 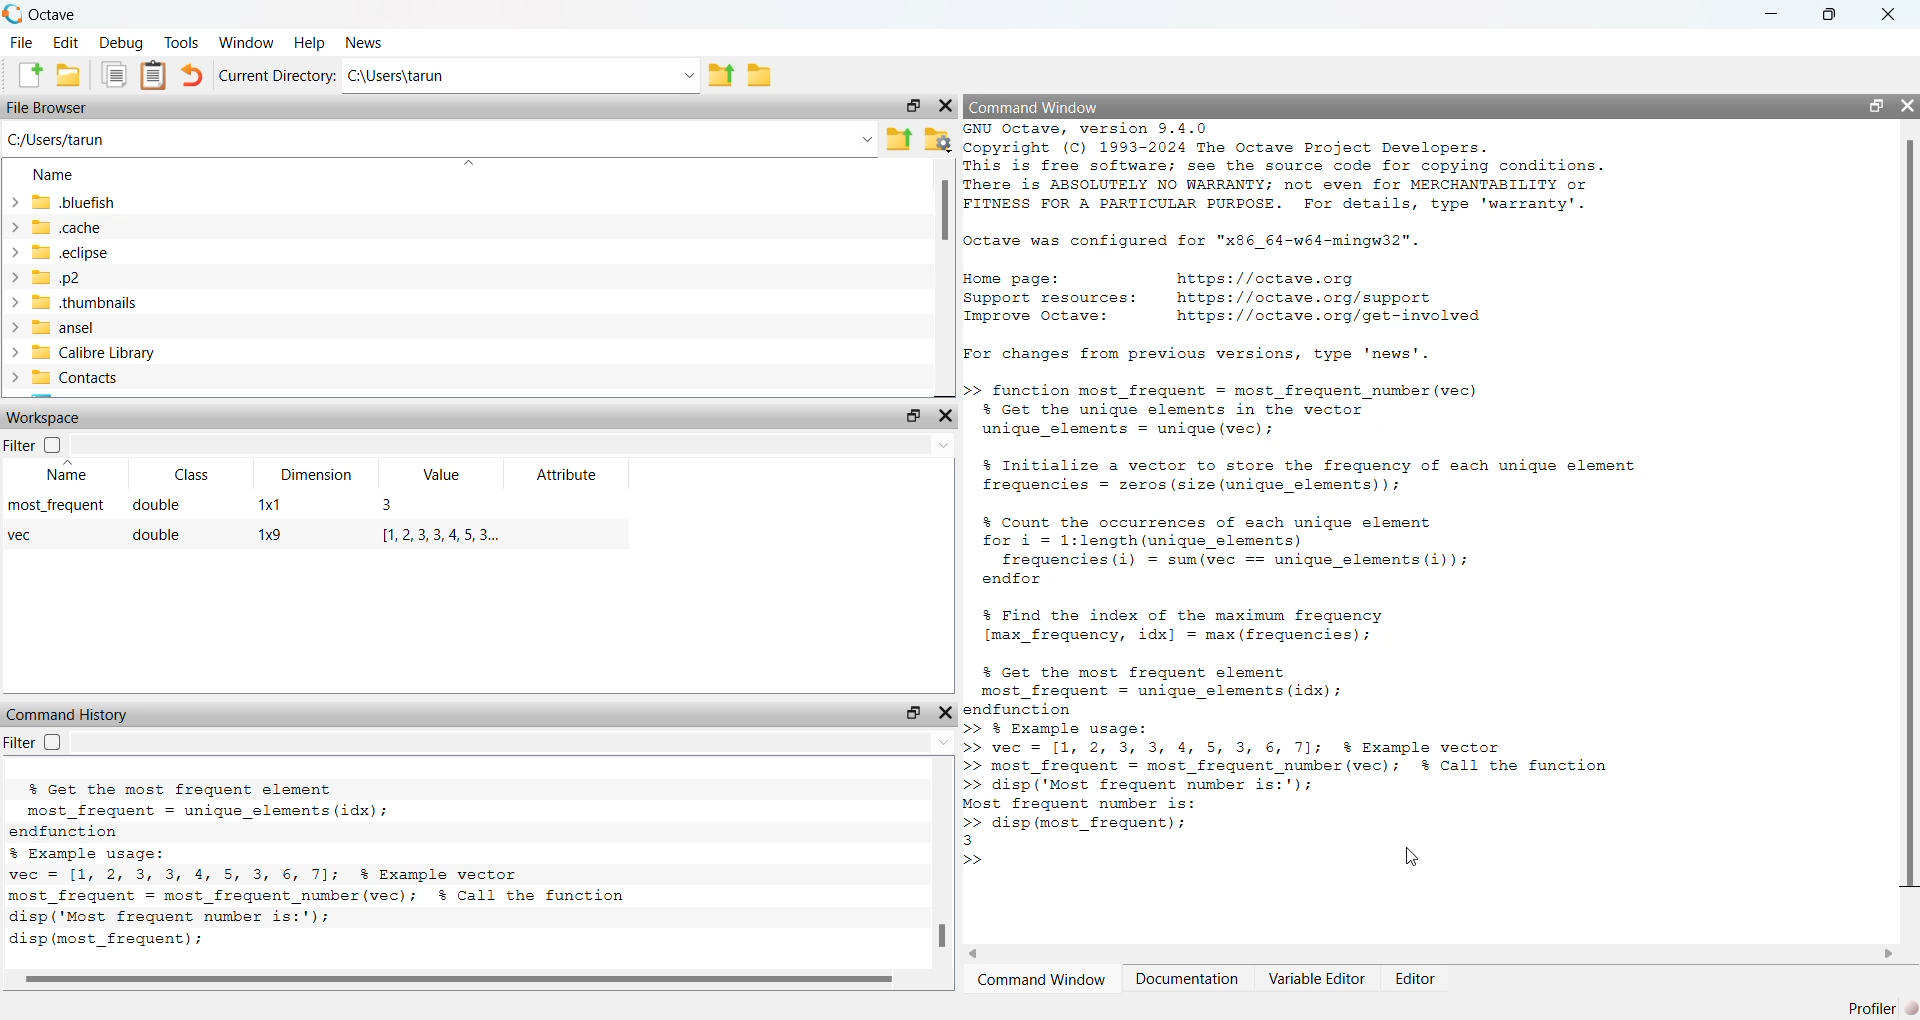 I want to click on Profiler, so click(x=1873, y=1007).